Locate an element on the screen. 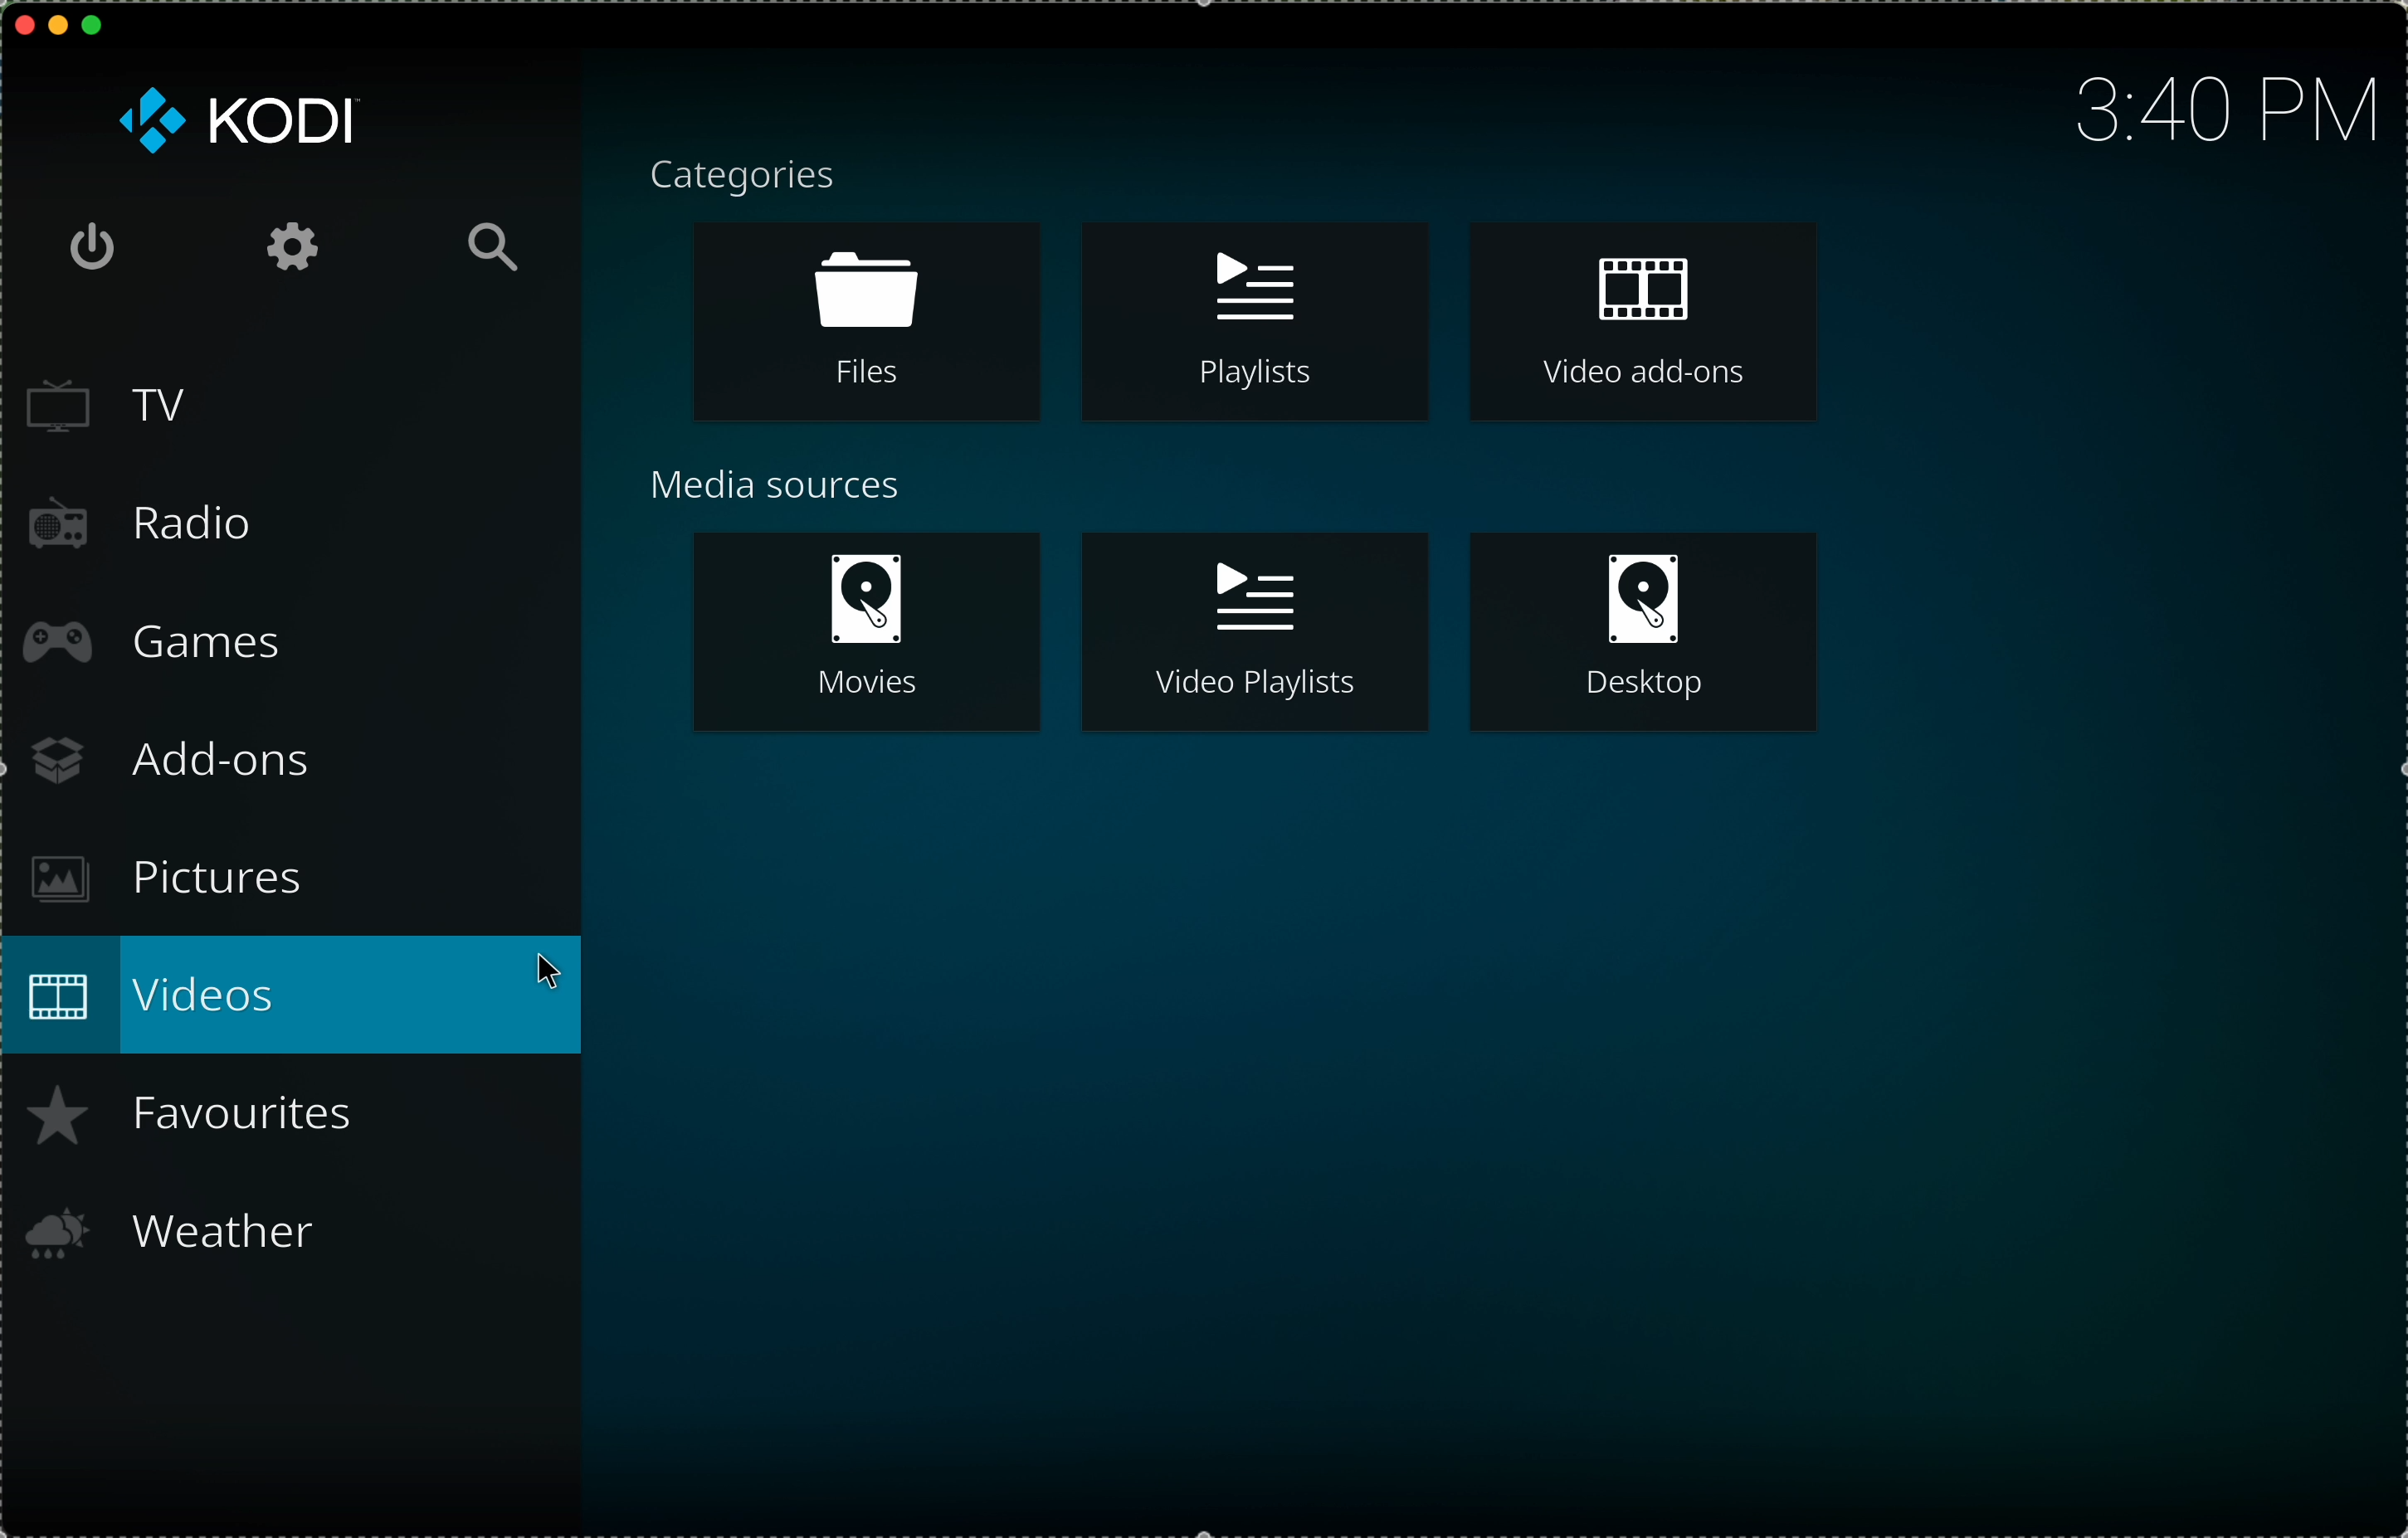  cursor is located at coordinates (562, 977).